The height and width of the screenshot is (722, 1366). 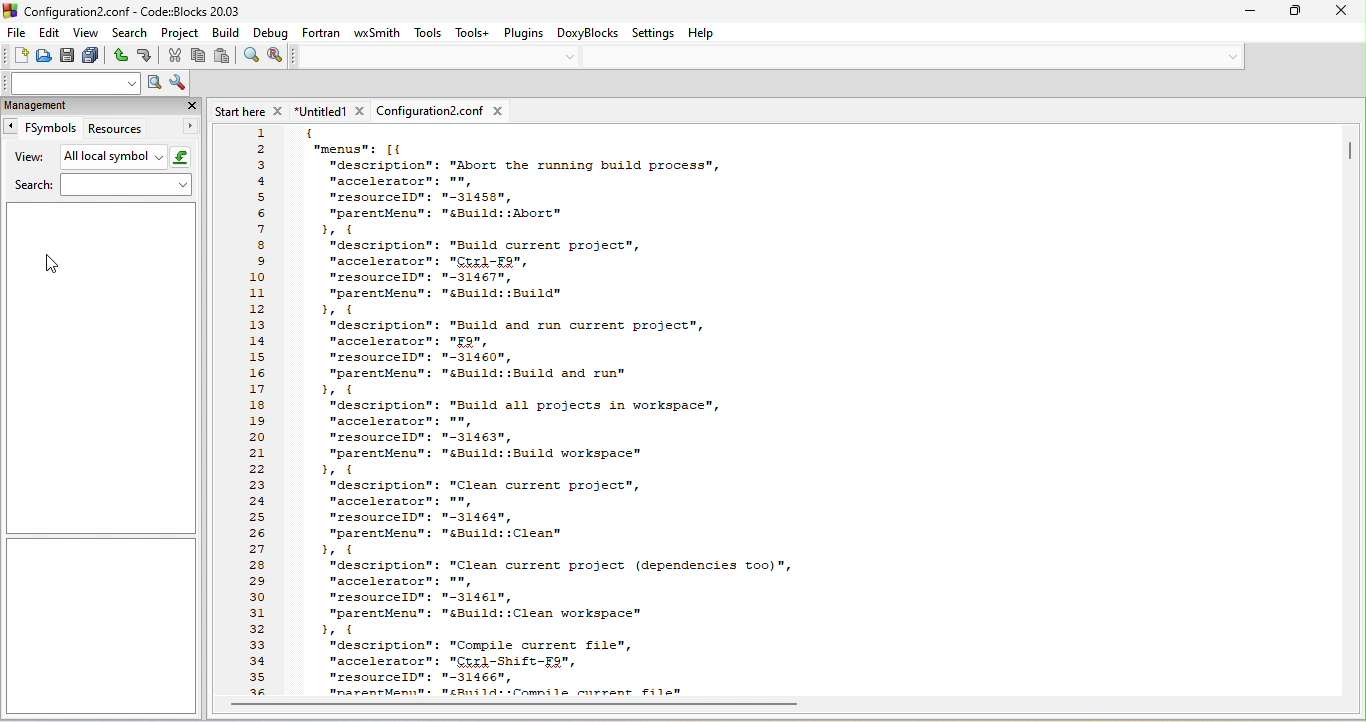 I want to click on help, so click(x=702, y=32).